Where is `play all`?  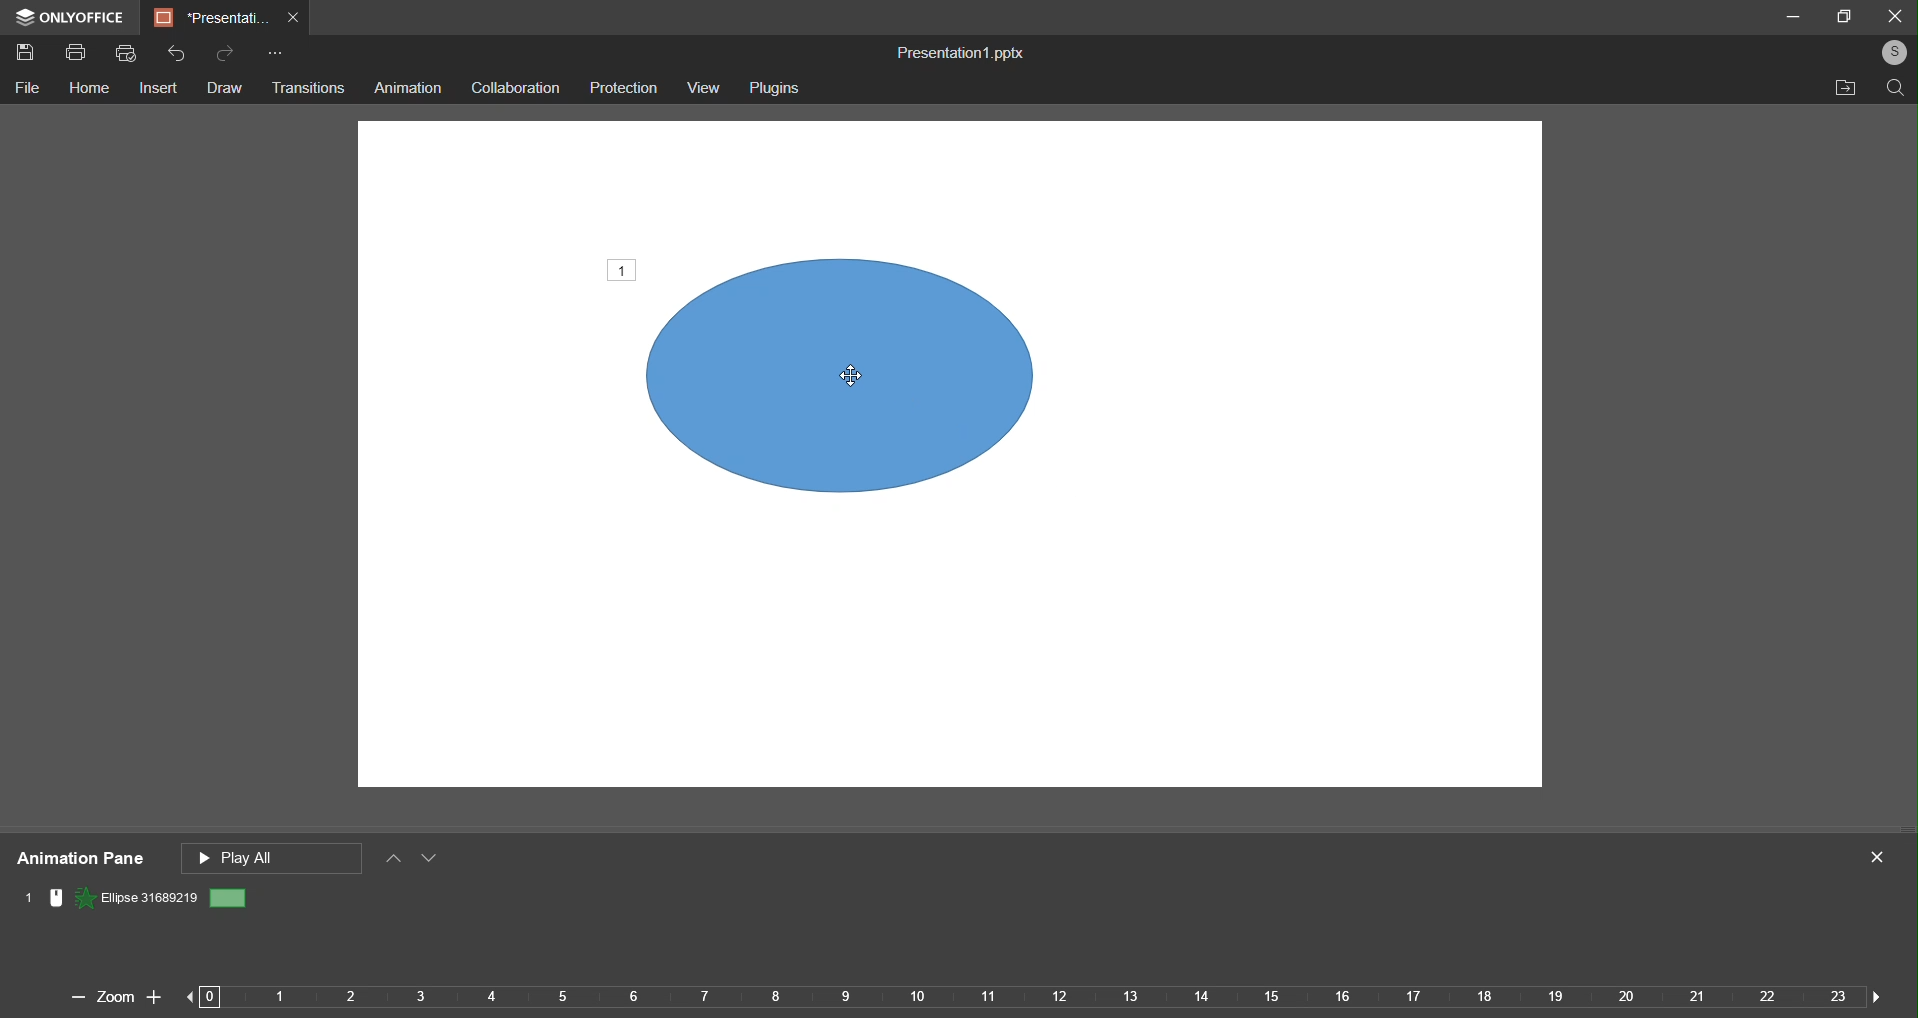
play all is located at coordinates (274, 856).